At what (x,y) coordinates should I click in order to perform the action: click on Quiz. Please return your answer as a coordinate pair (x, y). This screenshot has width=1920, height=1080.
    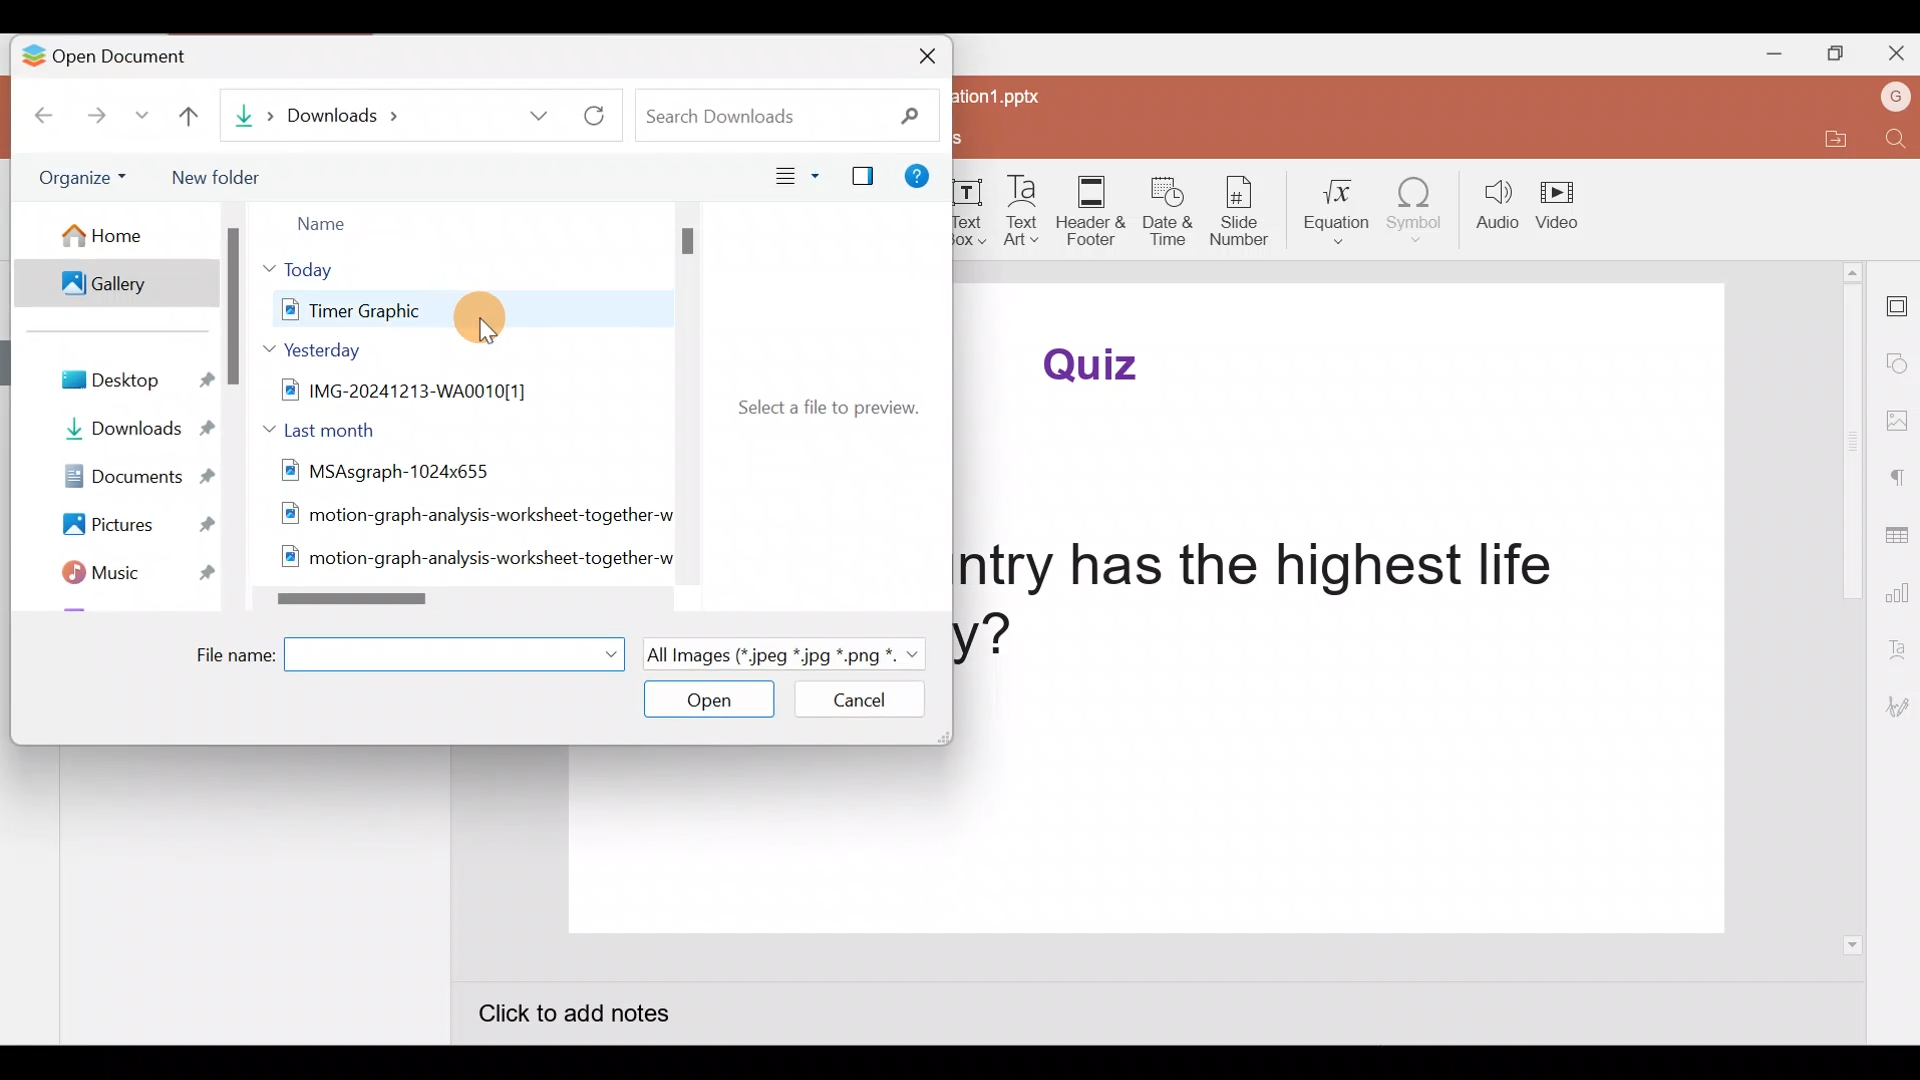
    Looking at the image, I should click on (1099, 363).